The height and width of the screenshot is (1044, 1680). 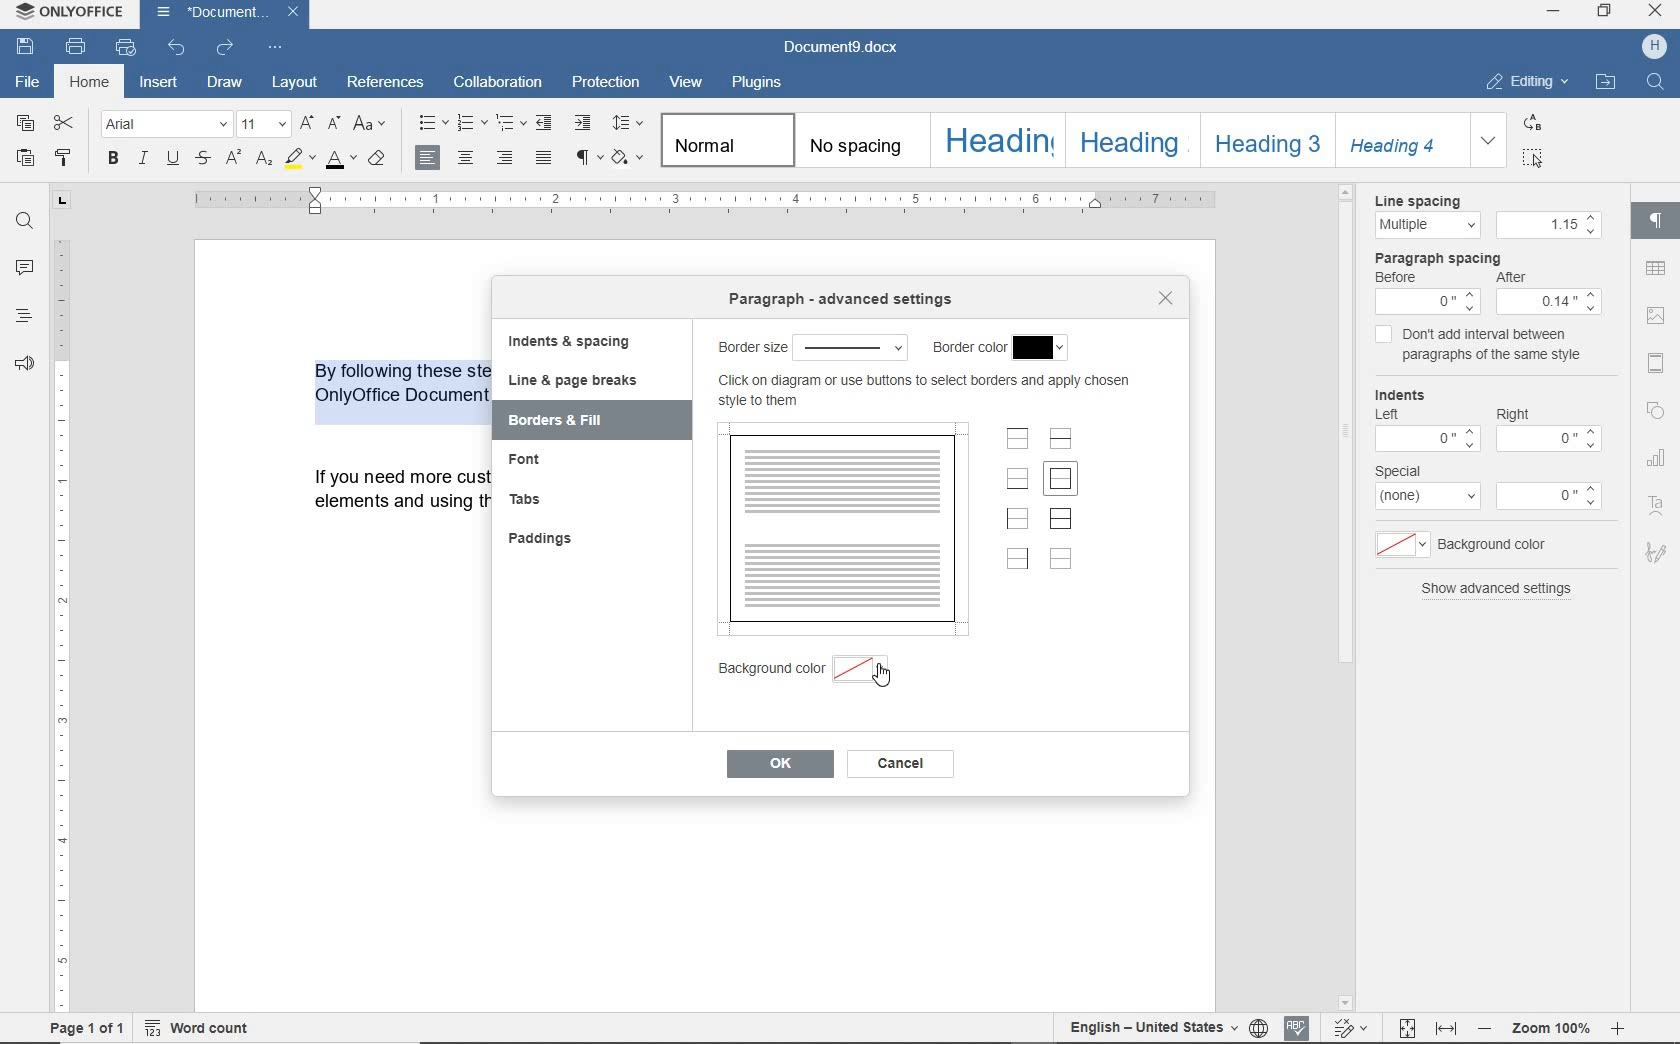 What do you see at coordinates (866, 671) in the screenshot?
I see `select` at bounding box center [866, 671].